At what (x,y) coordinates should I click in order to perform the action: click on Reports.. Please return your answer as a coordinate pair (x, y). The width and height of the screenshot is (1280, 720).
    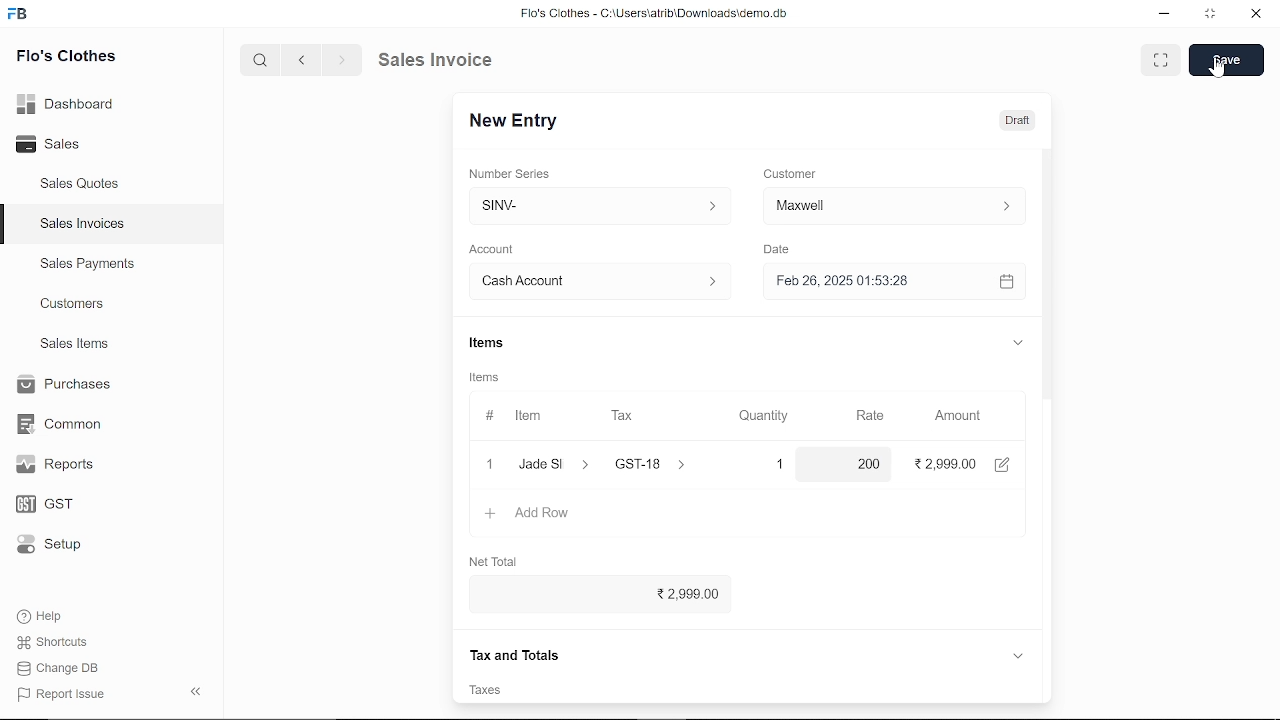
    Looking at the image, I should click on (63, 464).